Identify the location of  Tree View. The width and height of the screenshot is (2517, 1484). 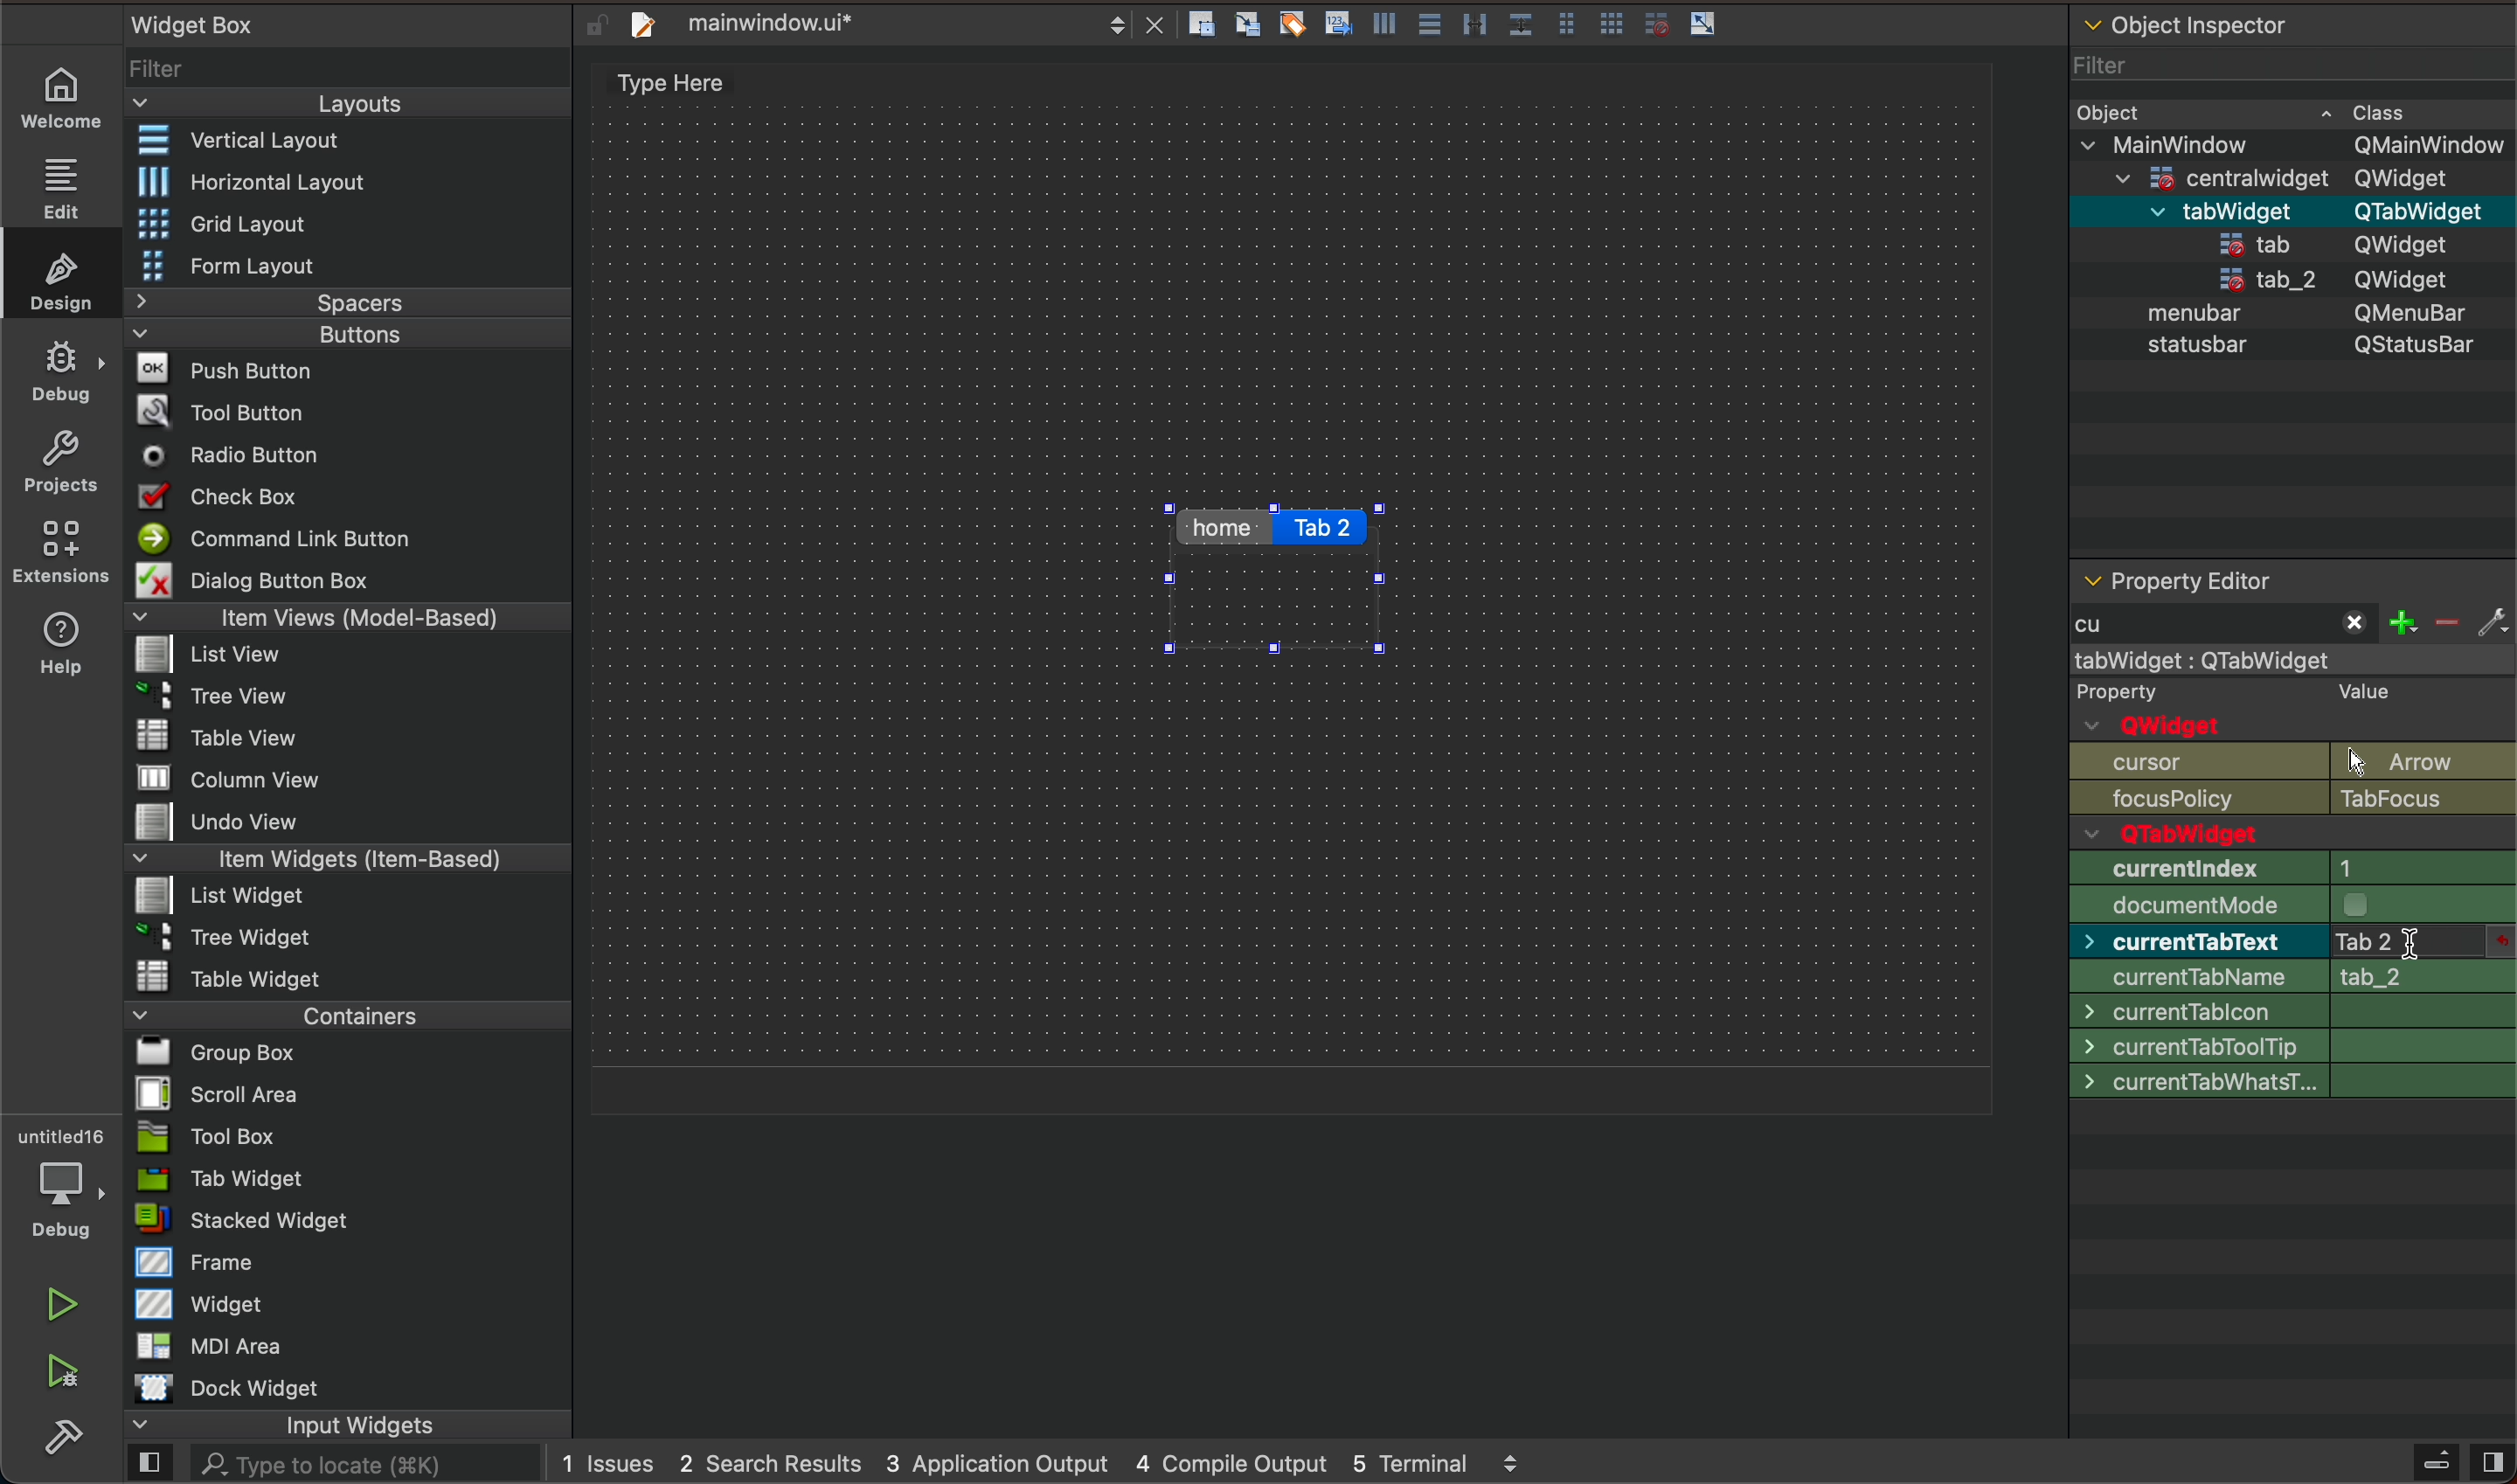
(216, 693).